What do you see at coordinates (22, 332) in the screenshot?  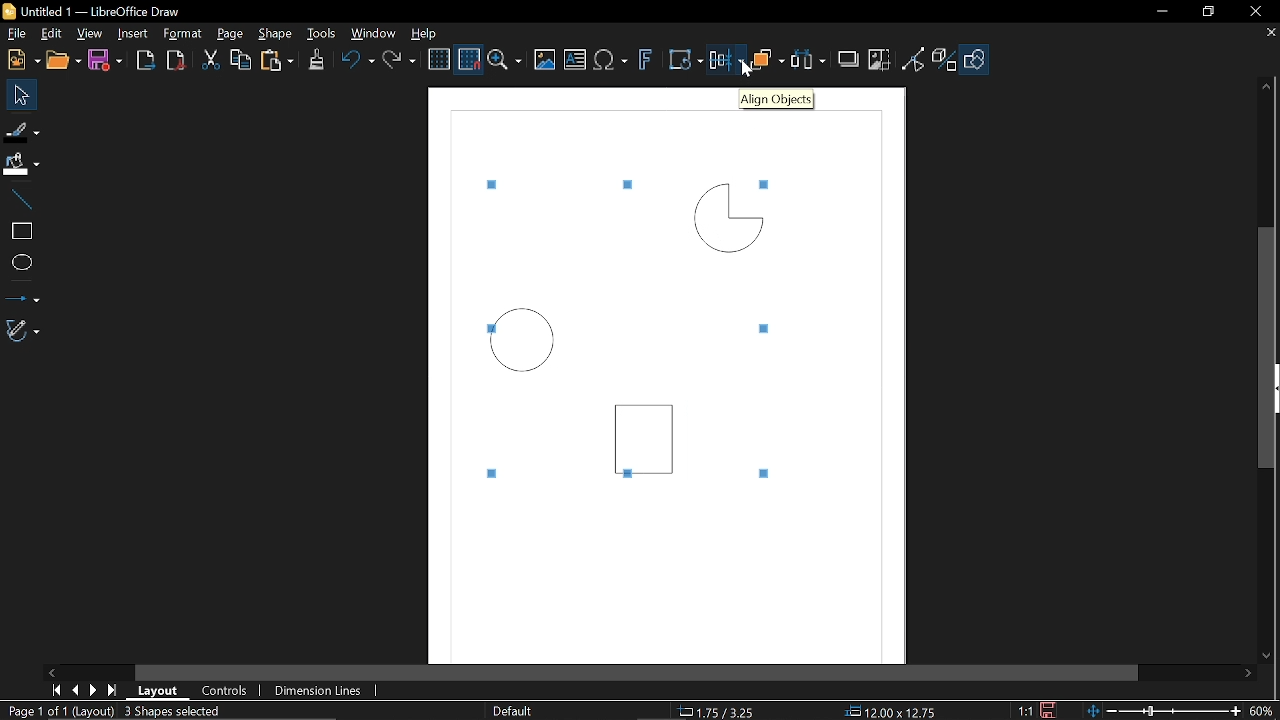 I see `Curves and polygon` at bounding box center [22, 332].